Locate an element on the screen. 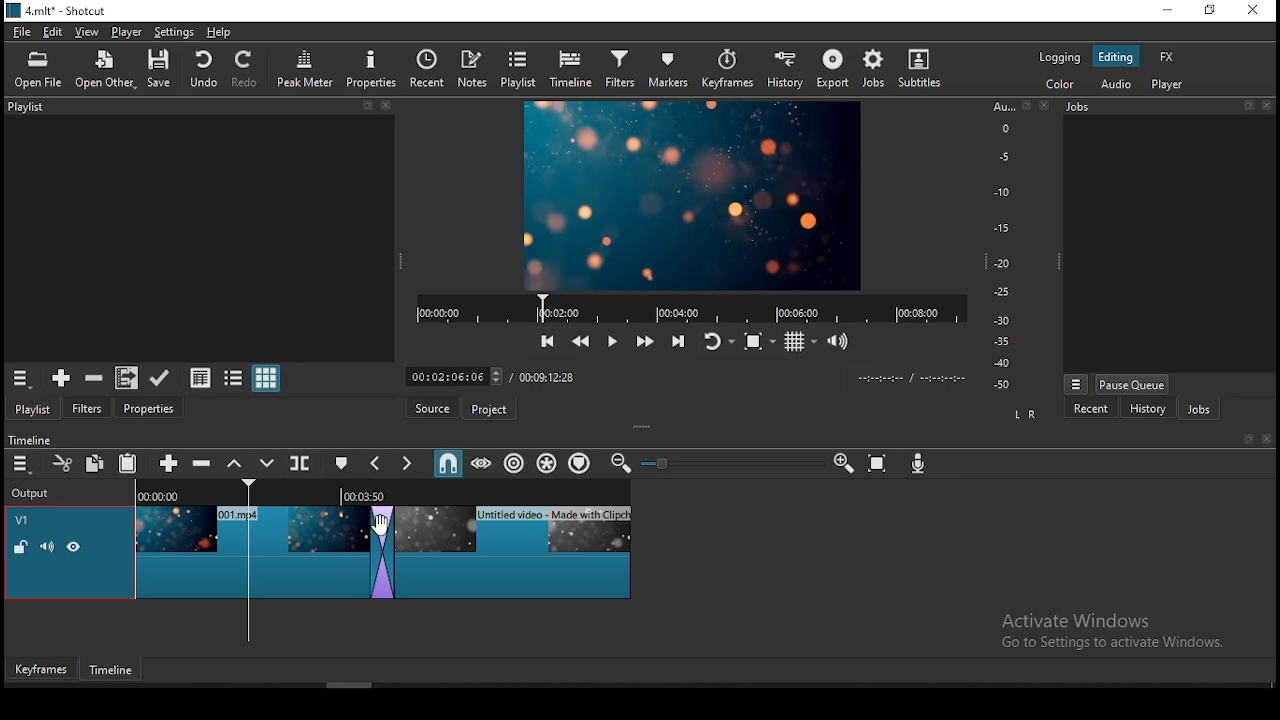 This screenshot has width=1280, height=720. view as icons is located at coordinates (267, 379).